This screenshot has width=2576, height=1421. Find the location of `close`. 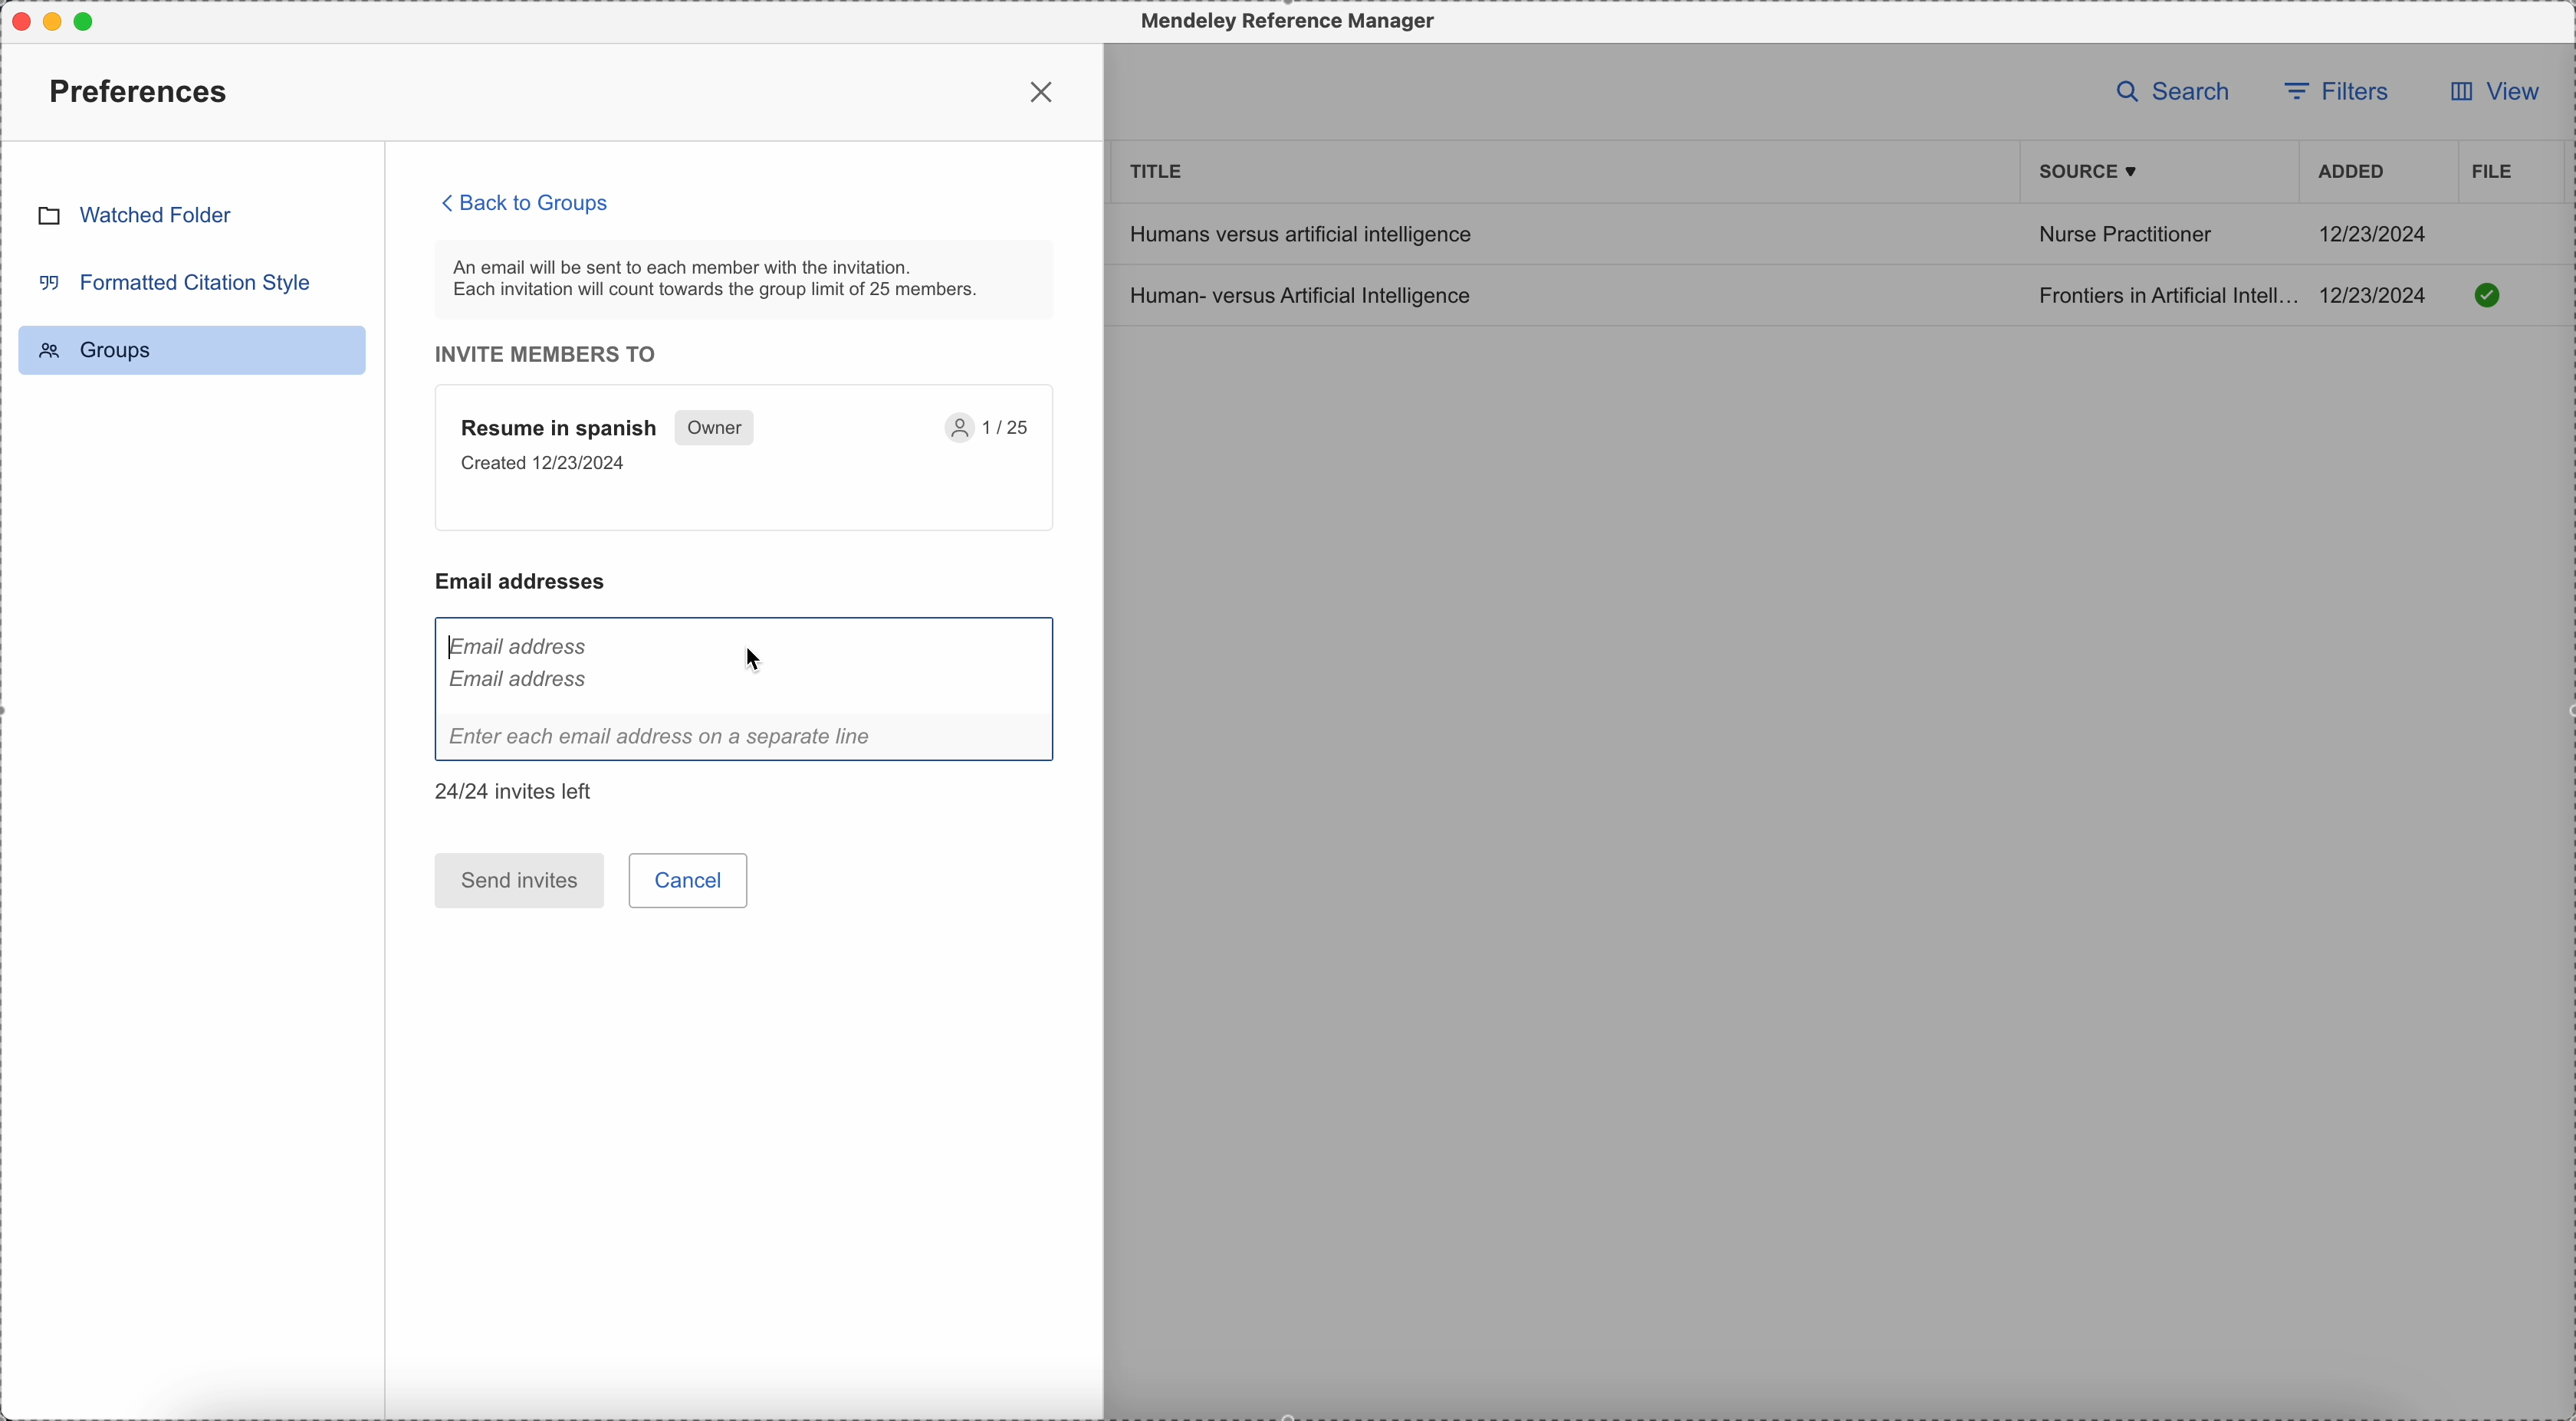

close is located at coordinates (1045, 91).